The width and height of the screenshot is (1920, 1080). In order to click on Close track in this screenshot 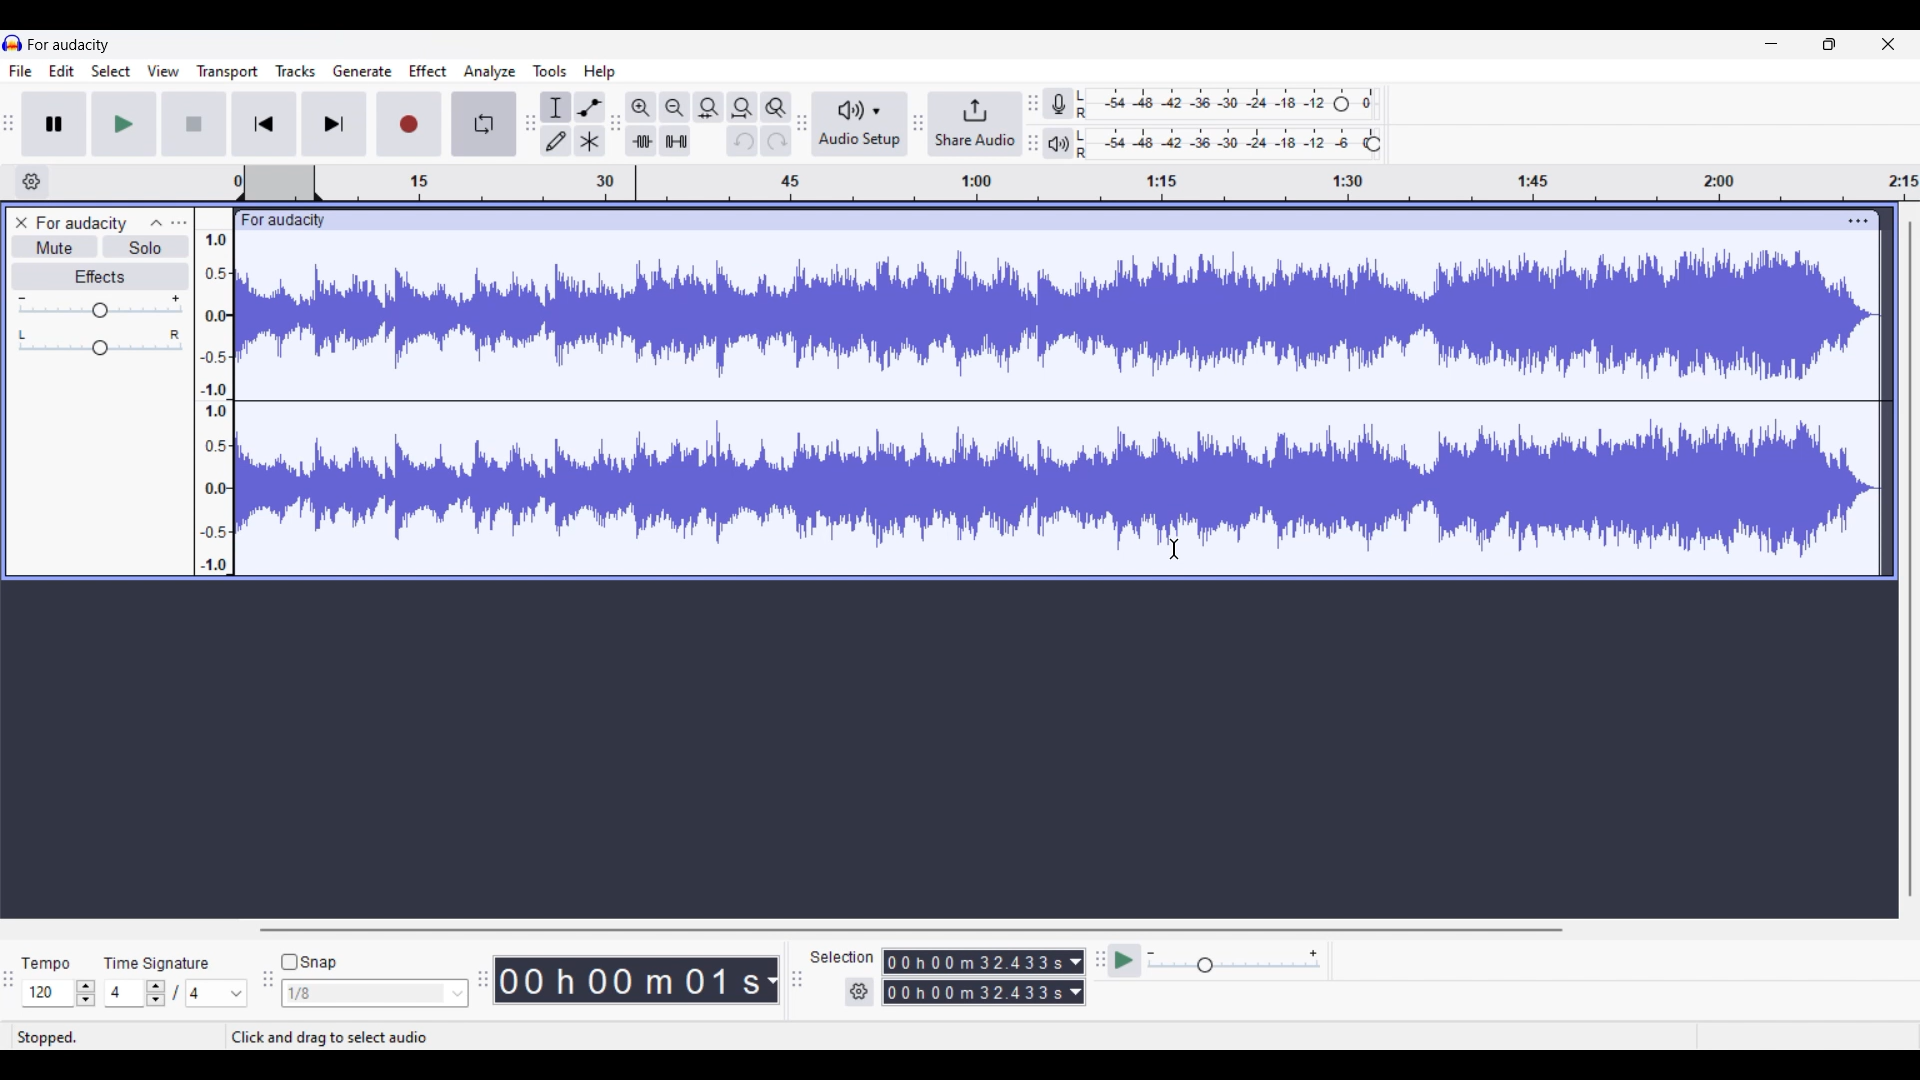, I will do `click(22, 223)`.